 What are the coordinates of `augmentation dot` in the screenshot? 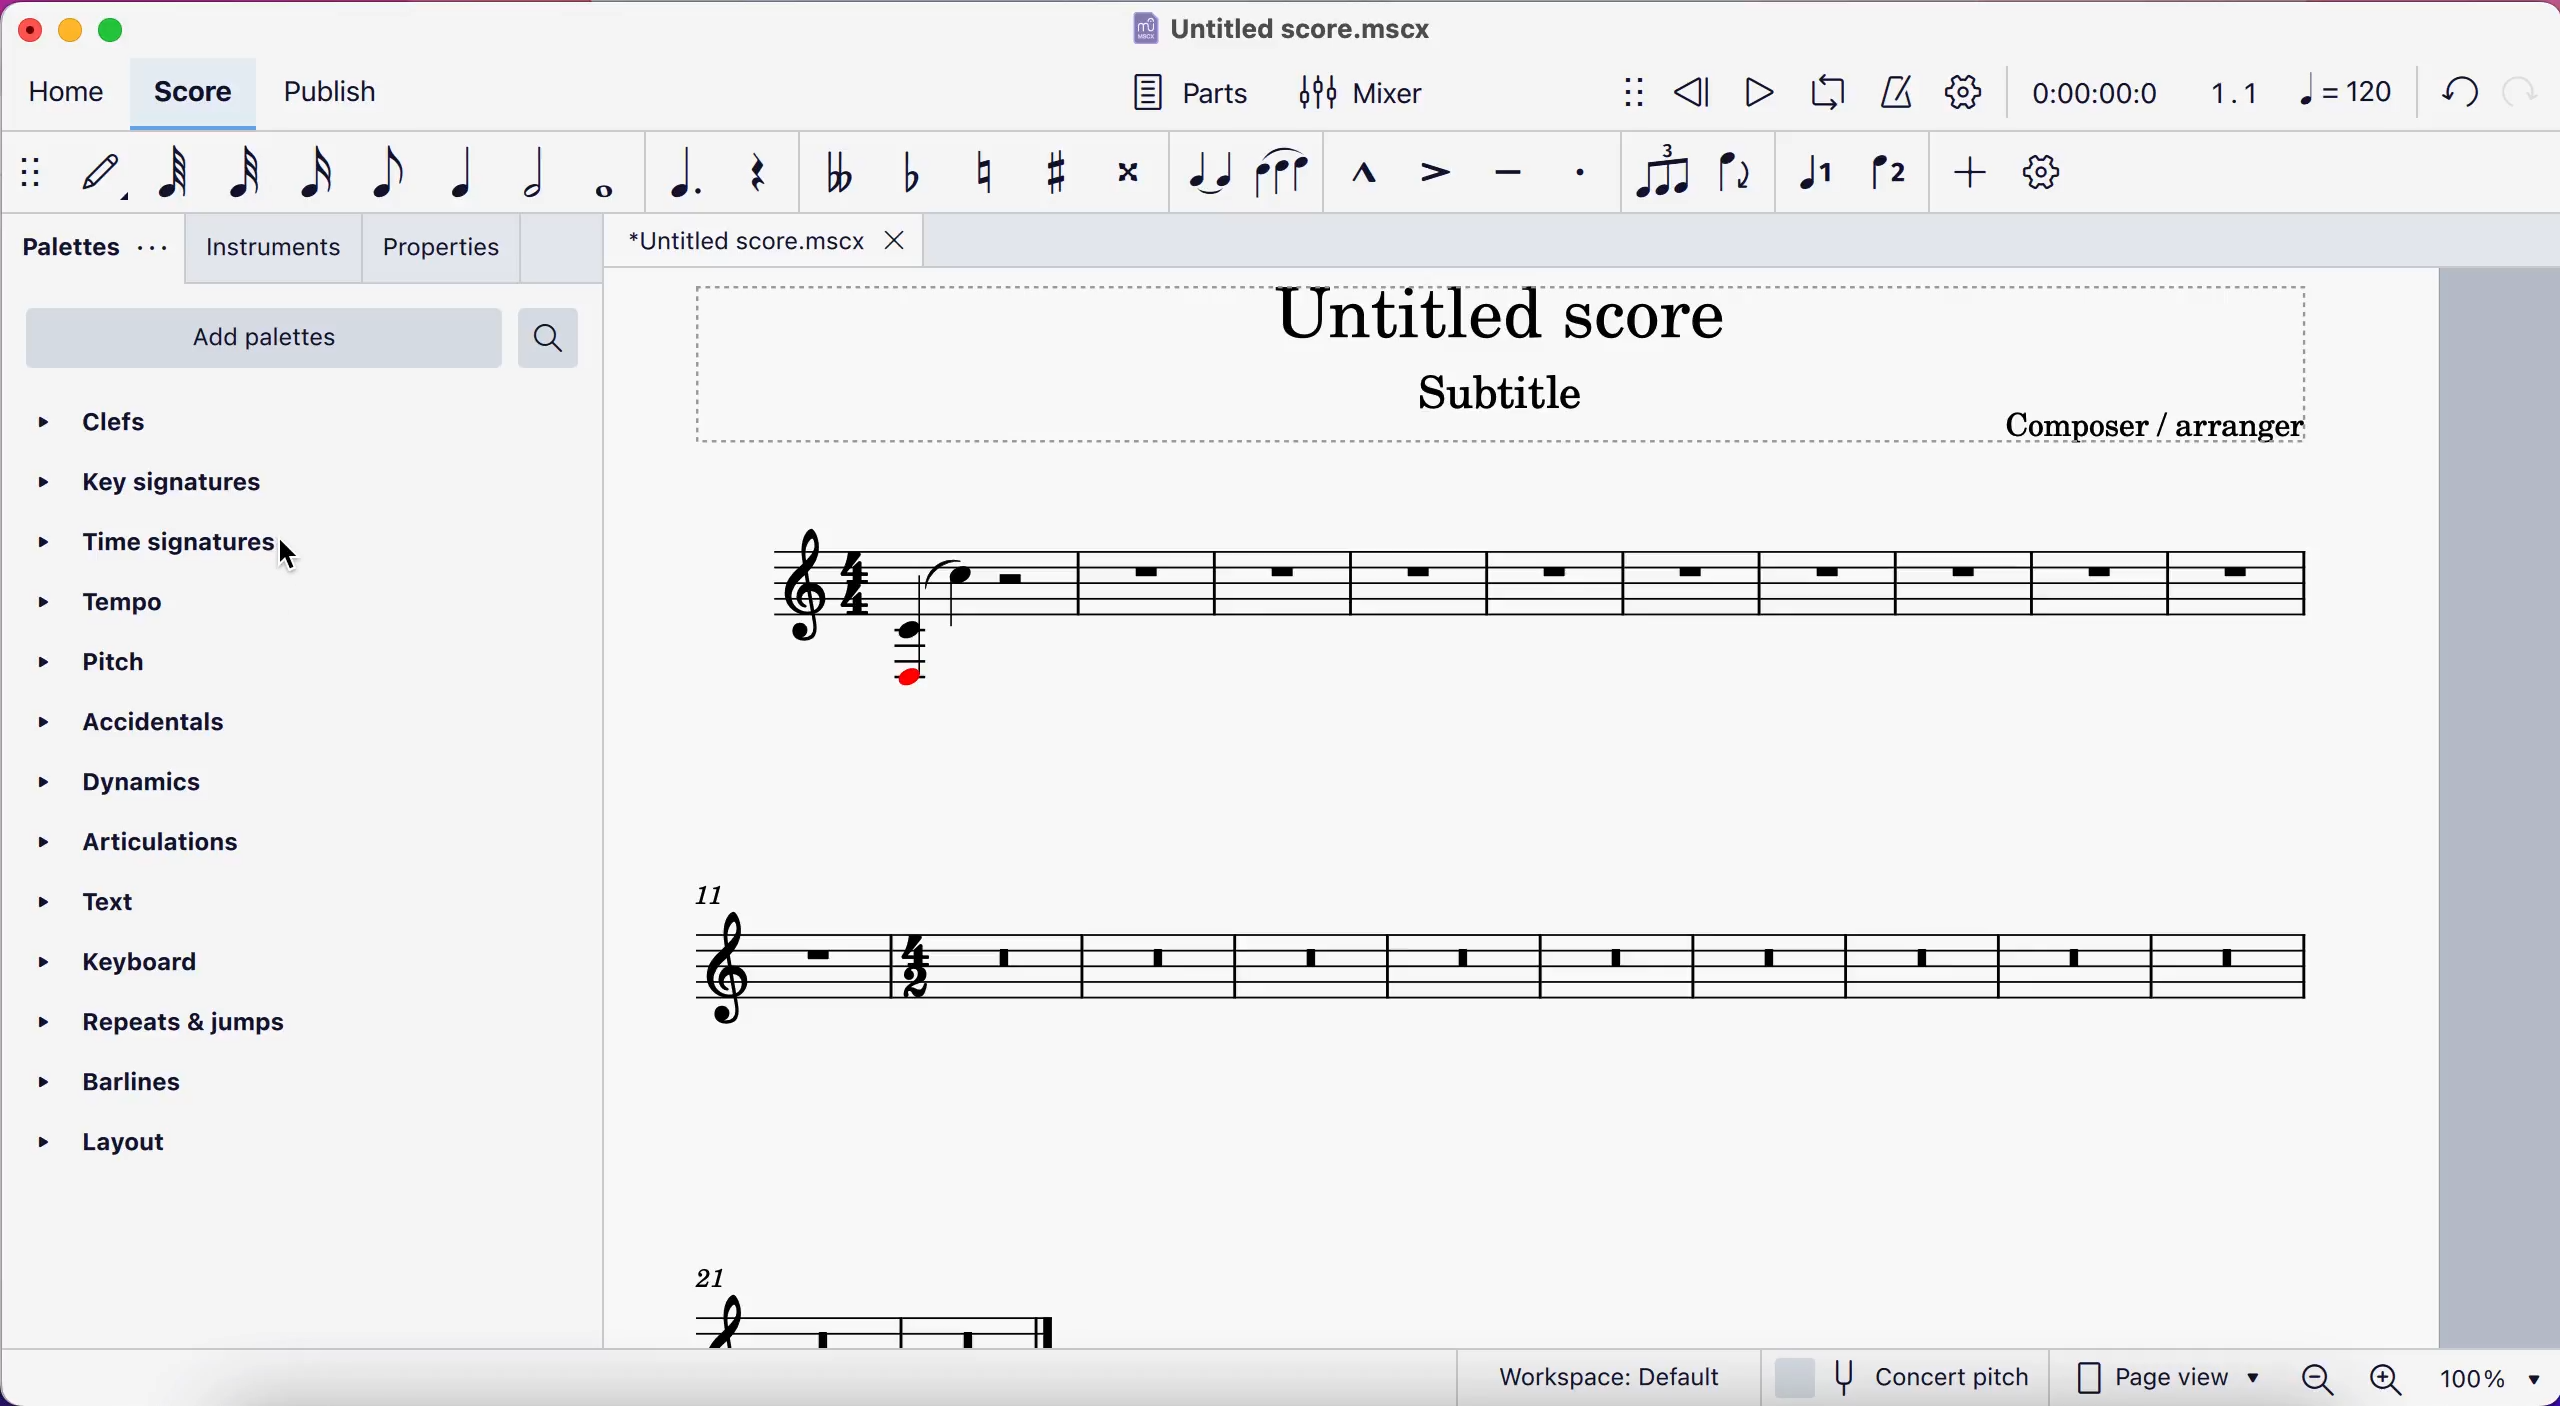 It's located at (672, 171).